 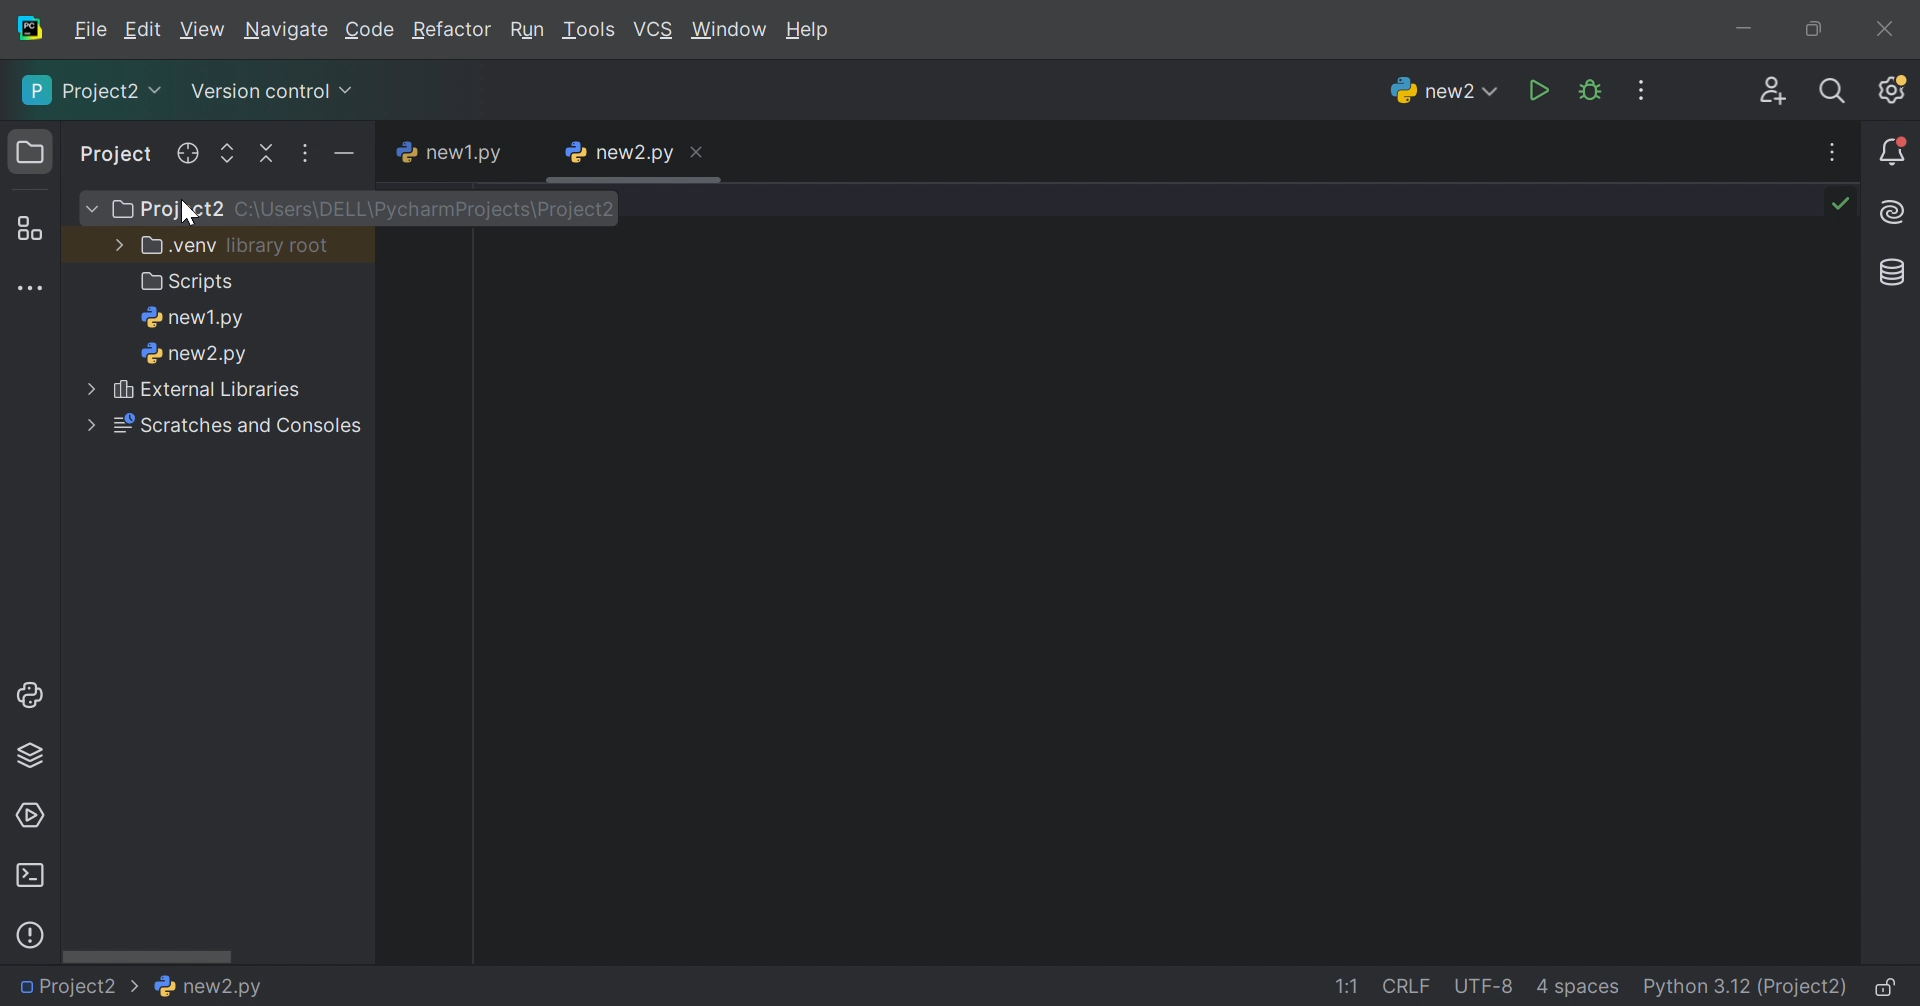 What do you see at coordinates (1897, 212) in the screenshot?
I see `AI Assistant` at bounding box center [1897, 212].